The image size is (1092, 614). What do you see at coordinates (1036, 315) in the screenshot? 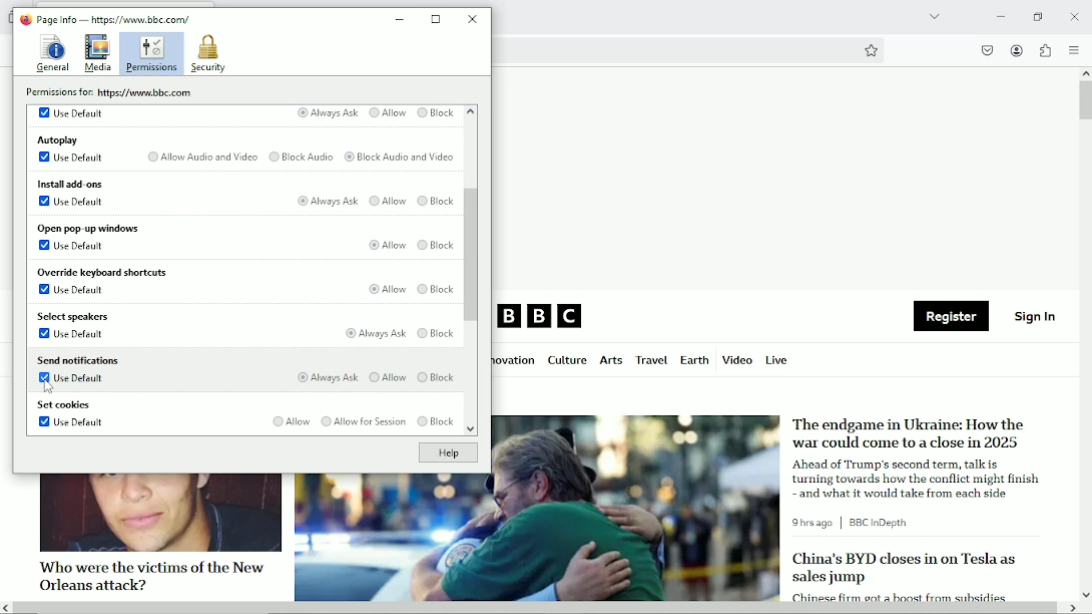
I see `Sign in` at bounding box center [1036, 315].